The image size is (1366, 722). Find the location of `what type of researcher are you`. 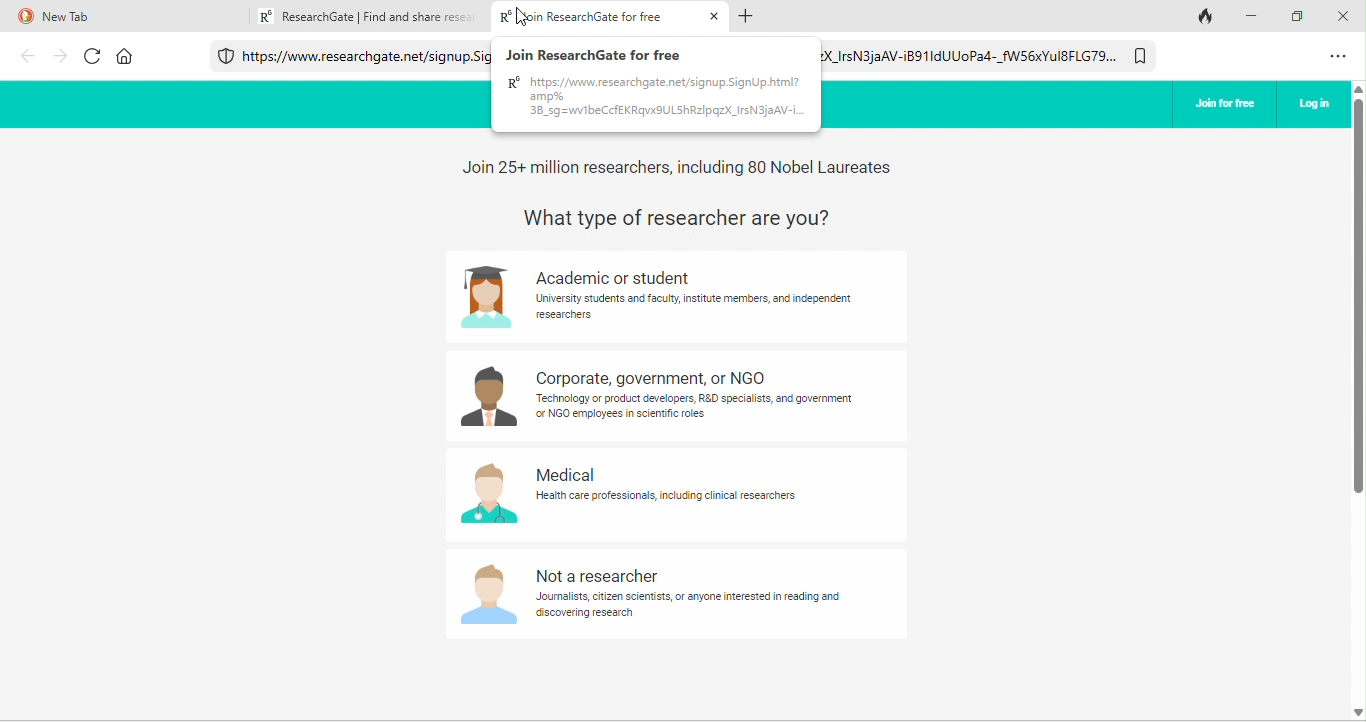

what type of researcher are you is located at coordinates (700, 216).